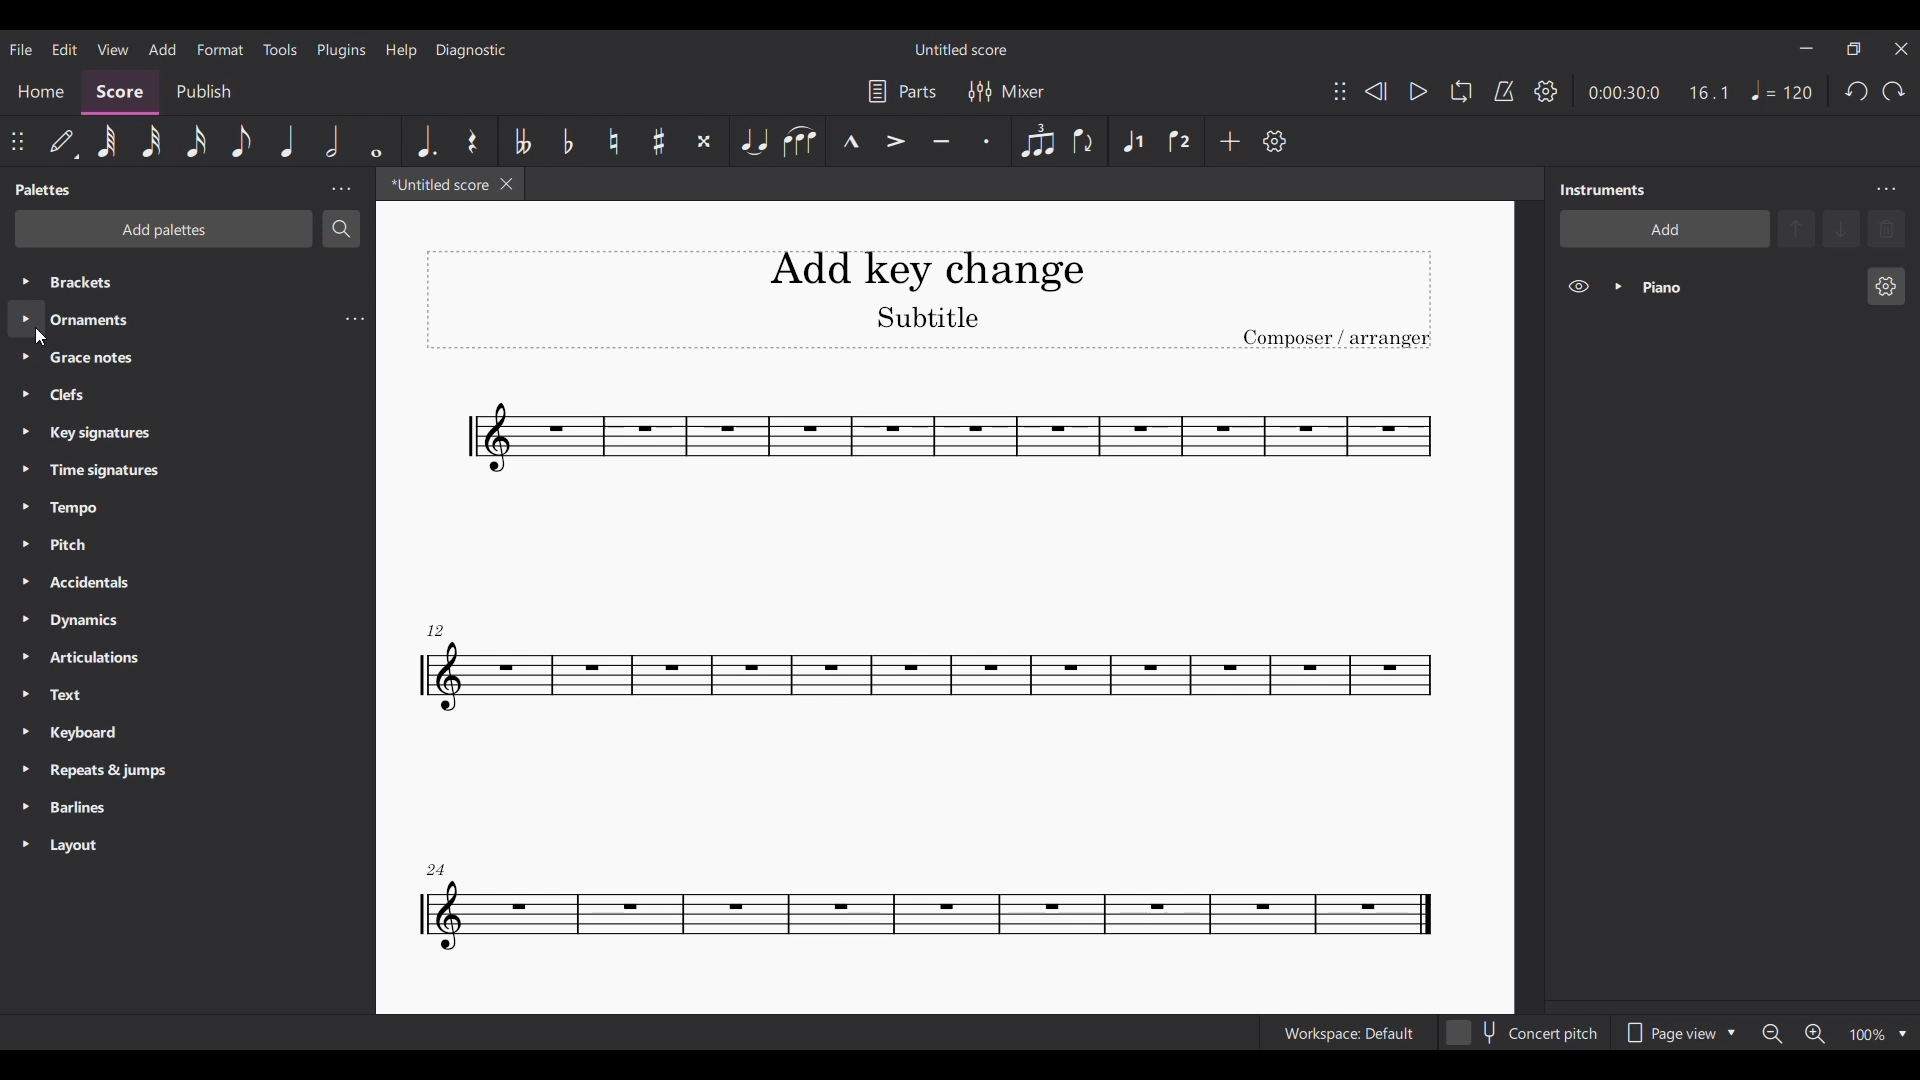 This screenshot has width=1920, height=1080. What do you see at coordinates (280, 49) in the screenshot?
I see `Tools menu` at bounding box center [280, 49].